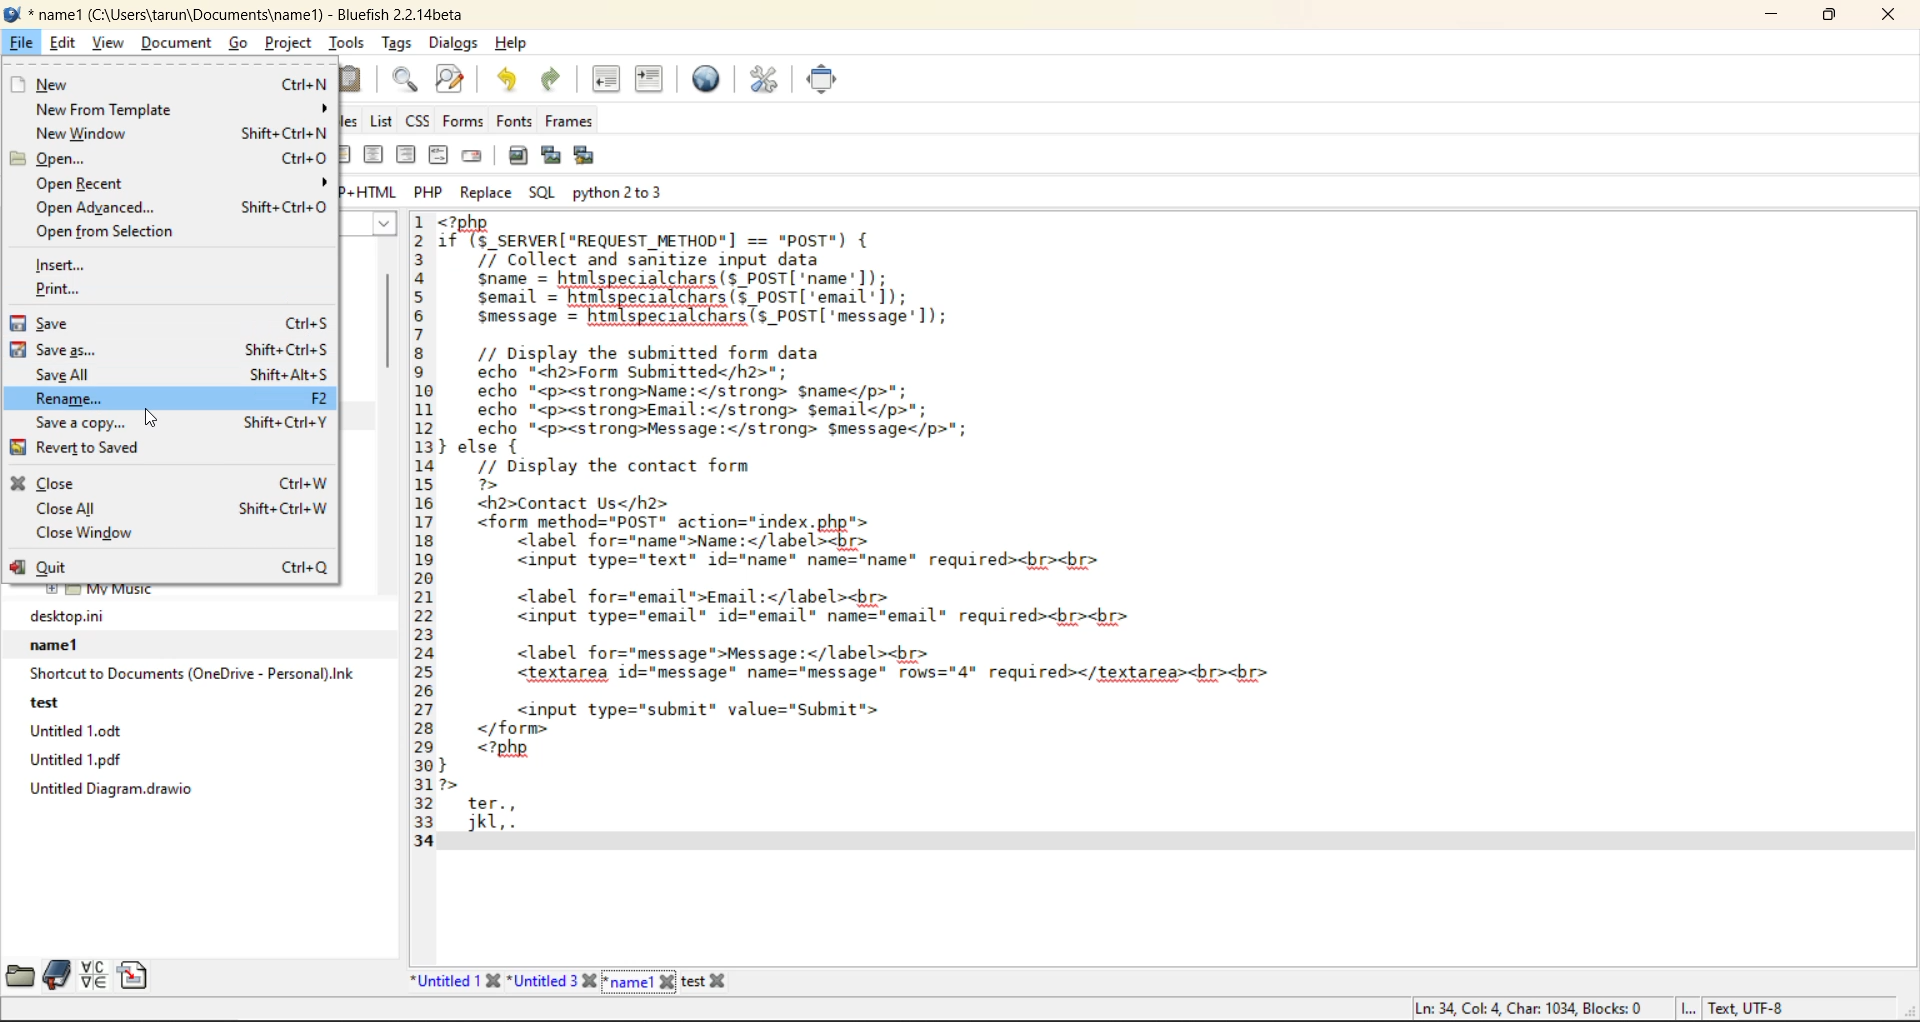 The height and width of the screenshot is (1022, 1920). I want to click on list, so click(383, 122).